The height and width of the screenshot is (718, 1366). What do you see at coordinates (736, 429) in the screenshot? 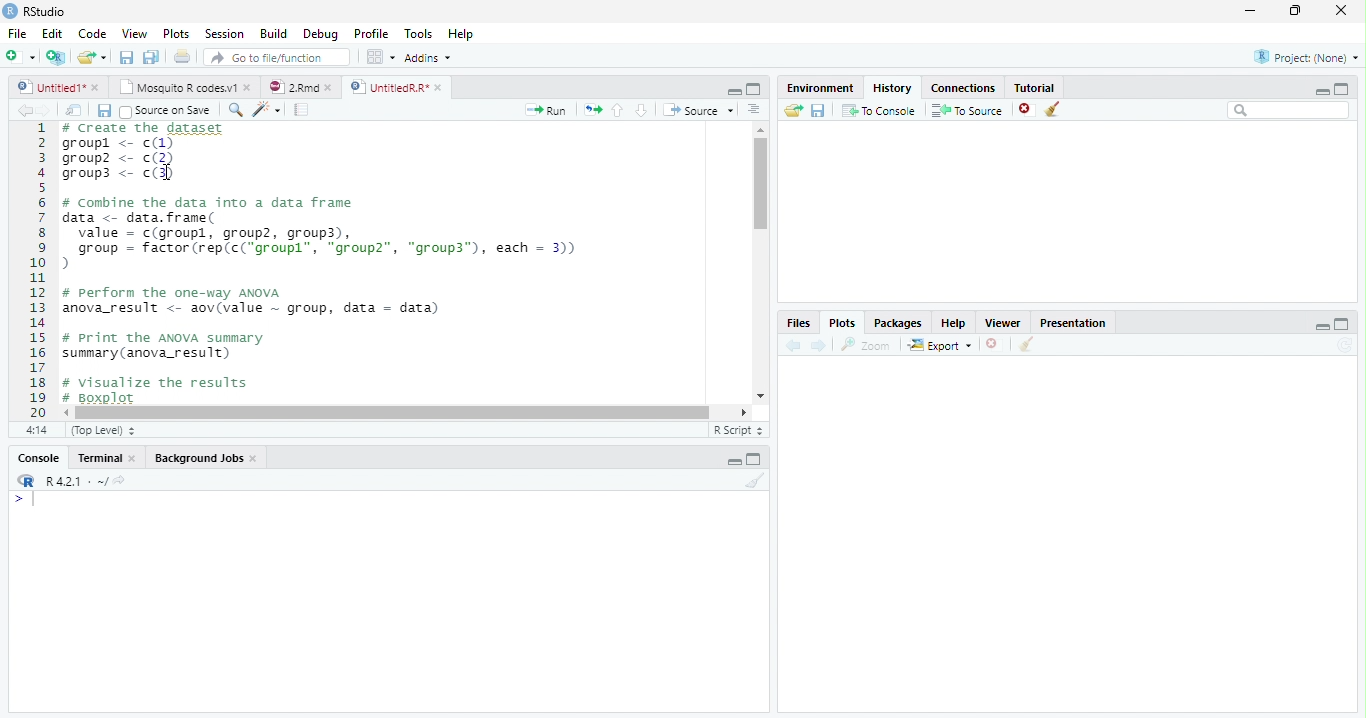
I see `R script` at bounding box center [736, 429].